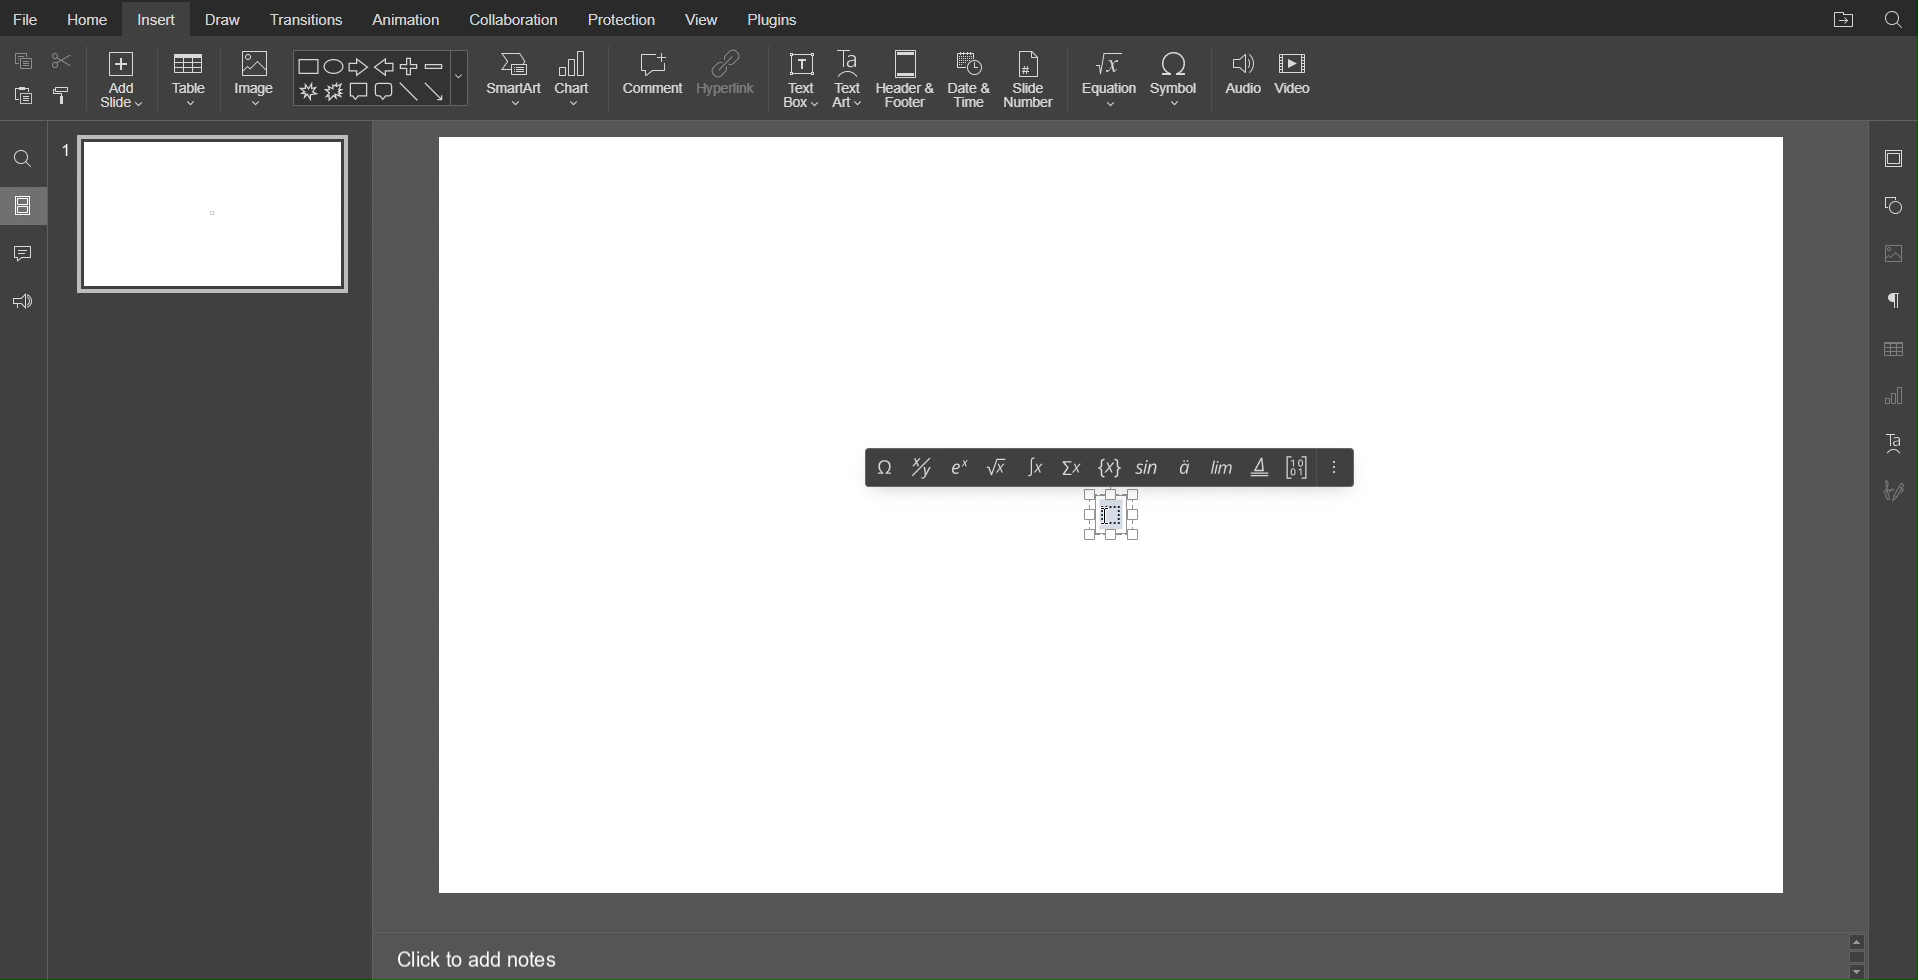 This screenshot has height=980, width=1918. What do you see at coordinates (1894, 491) in the screenshot?
I see `Signature` at bounding box center [1894, 491].